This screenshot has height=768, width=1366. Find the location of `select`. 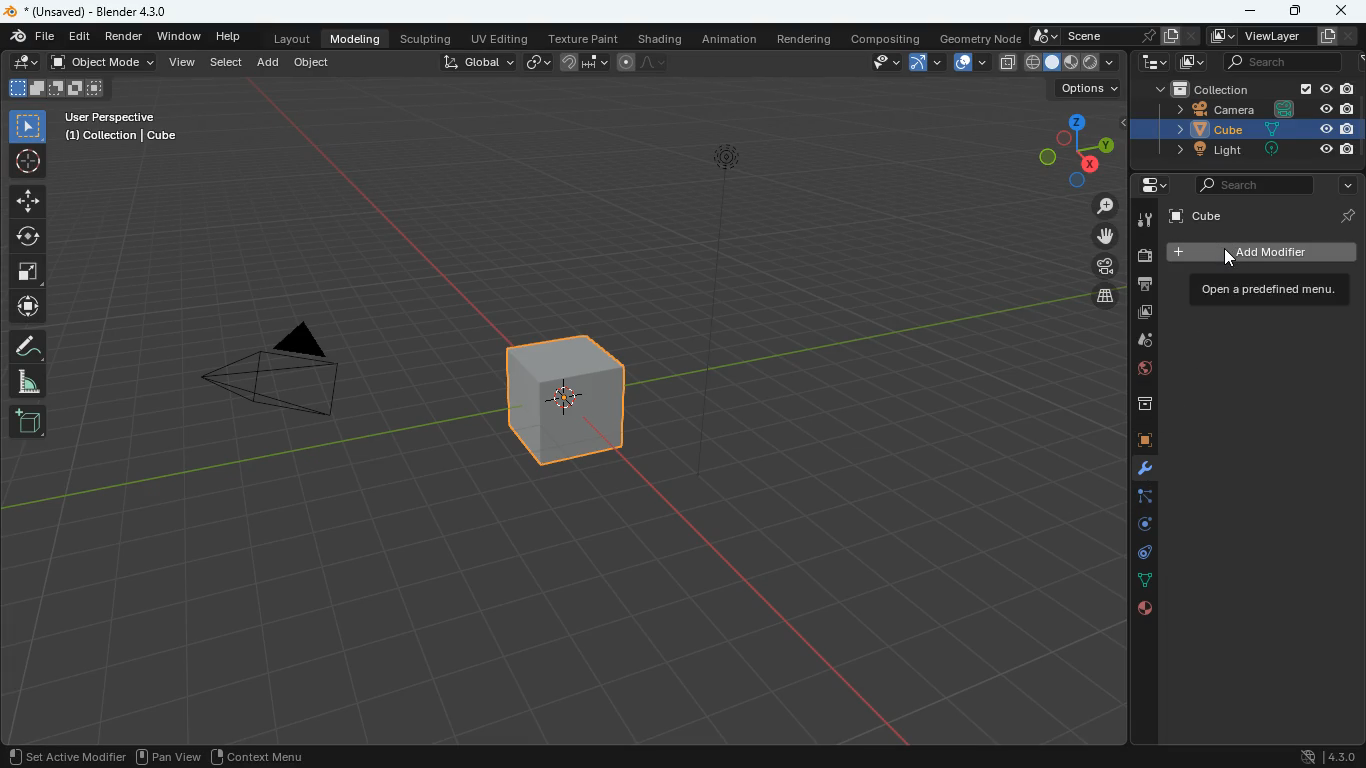

select is located at coordinates (227, 62).